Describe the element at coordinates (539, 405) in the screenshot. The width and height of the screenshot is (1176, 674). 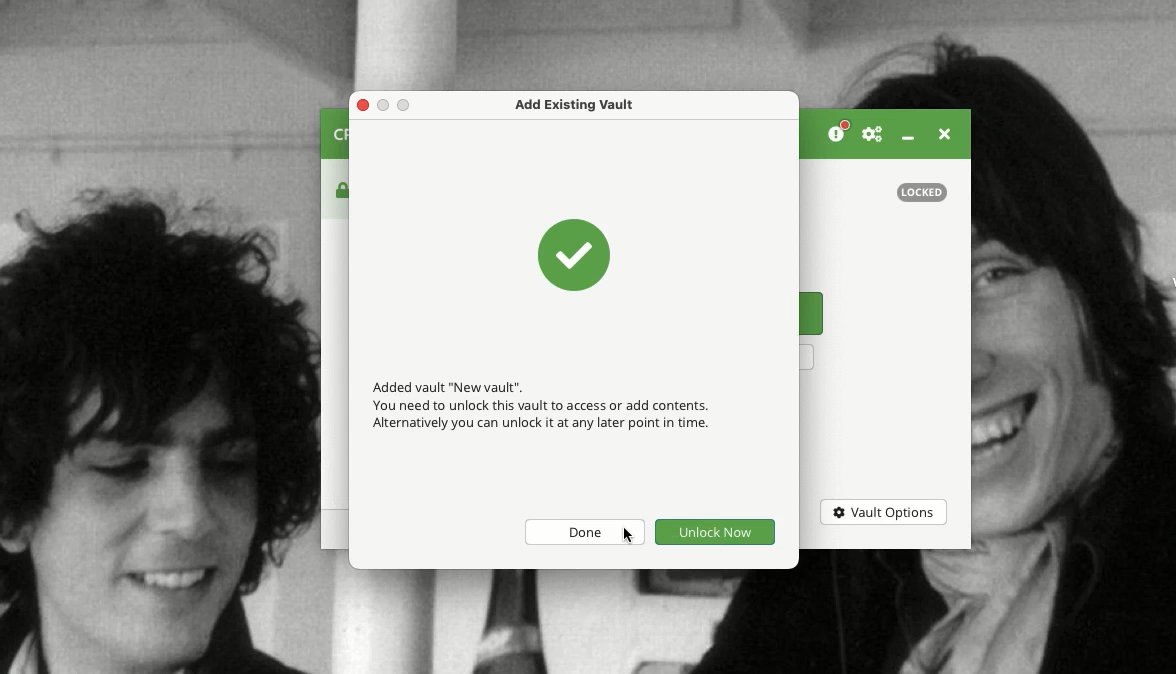
I see `Added vault "New vault". You need to unlock this vault to access or add contents. Alternatively you can unlock it at any later point in time.` at that location.